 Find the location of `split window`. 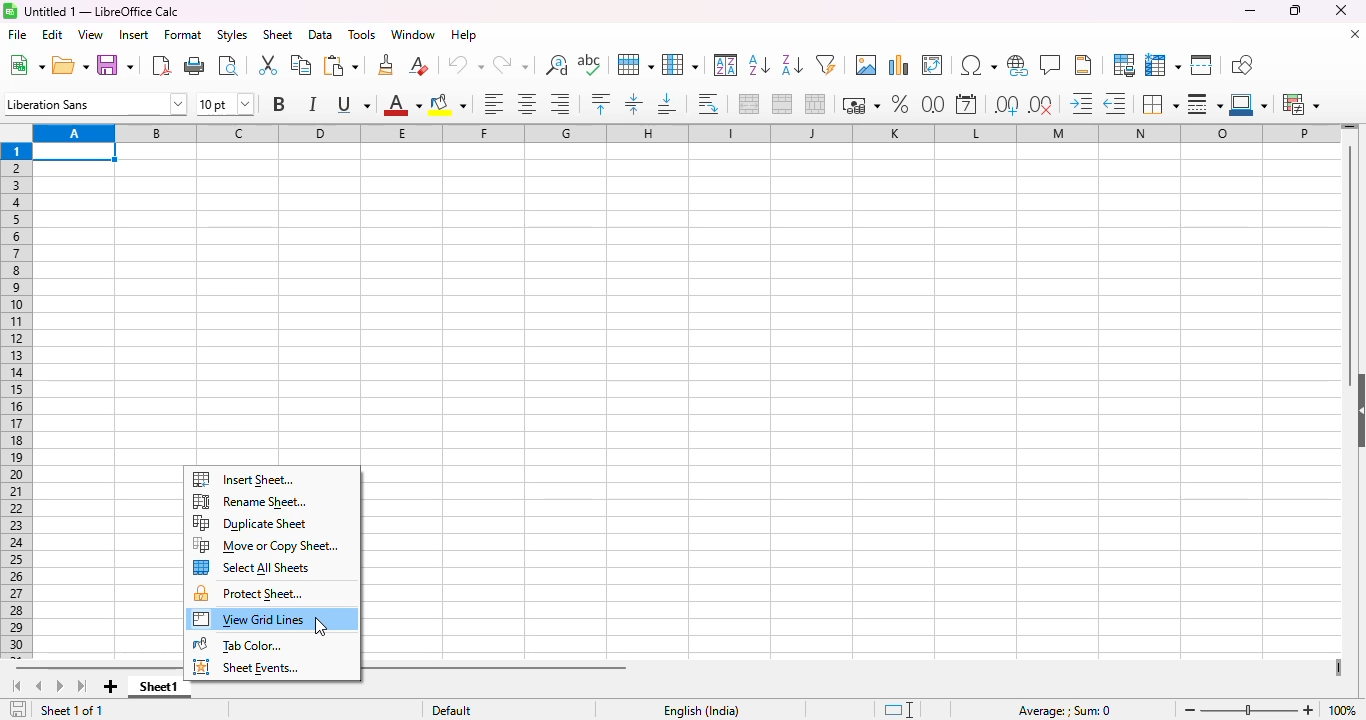

split window is located at coordinates (1202, 65).